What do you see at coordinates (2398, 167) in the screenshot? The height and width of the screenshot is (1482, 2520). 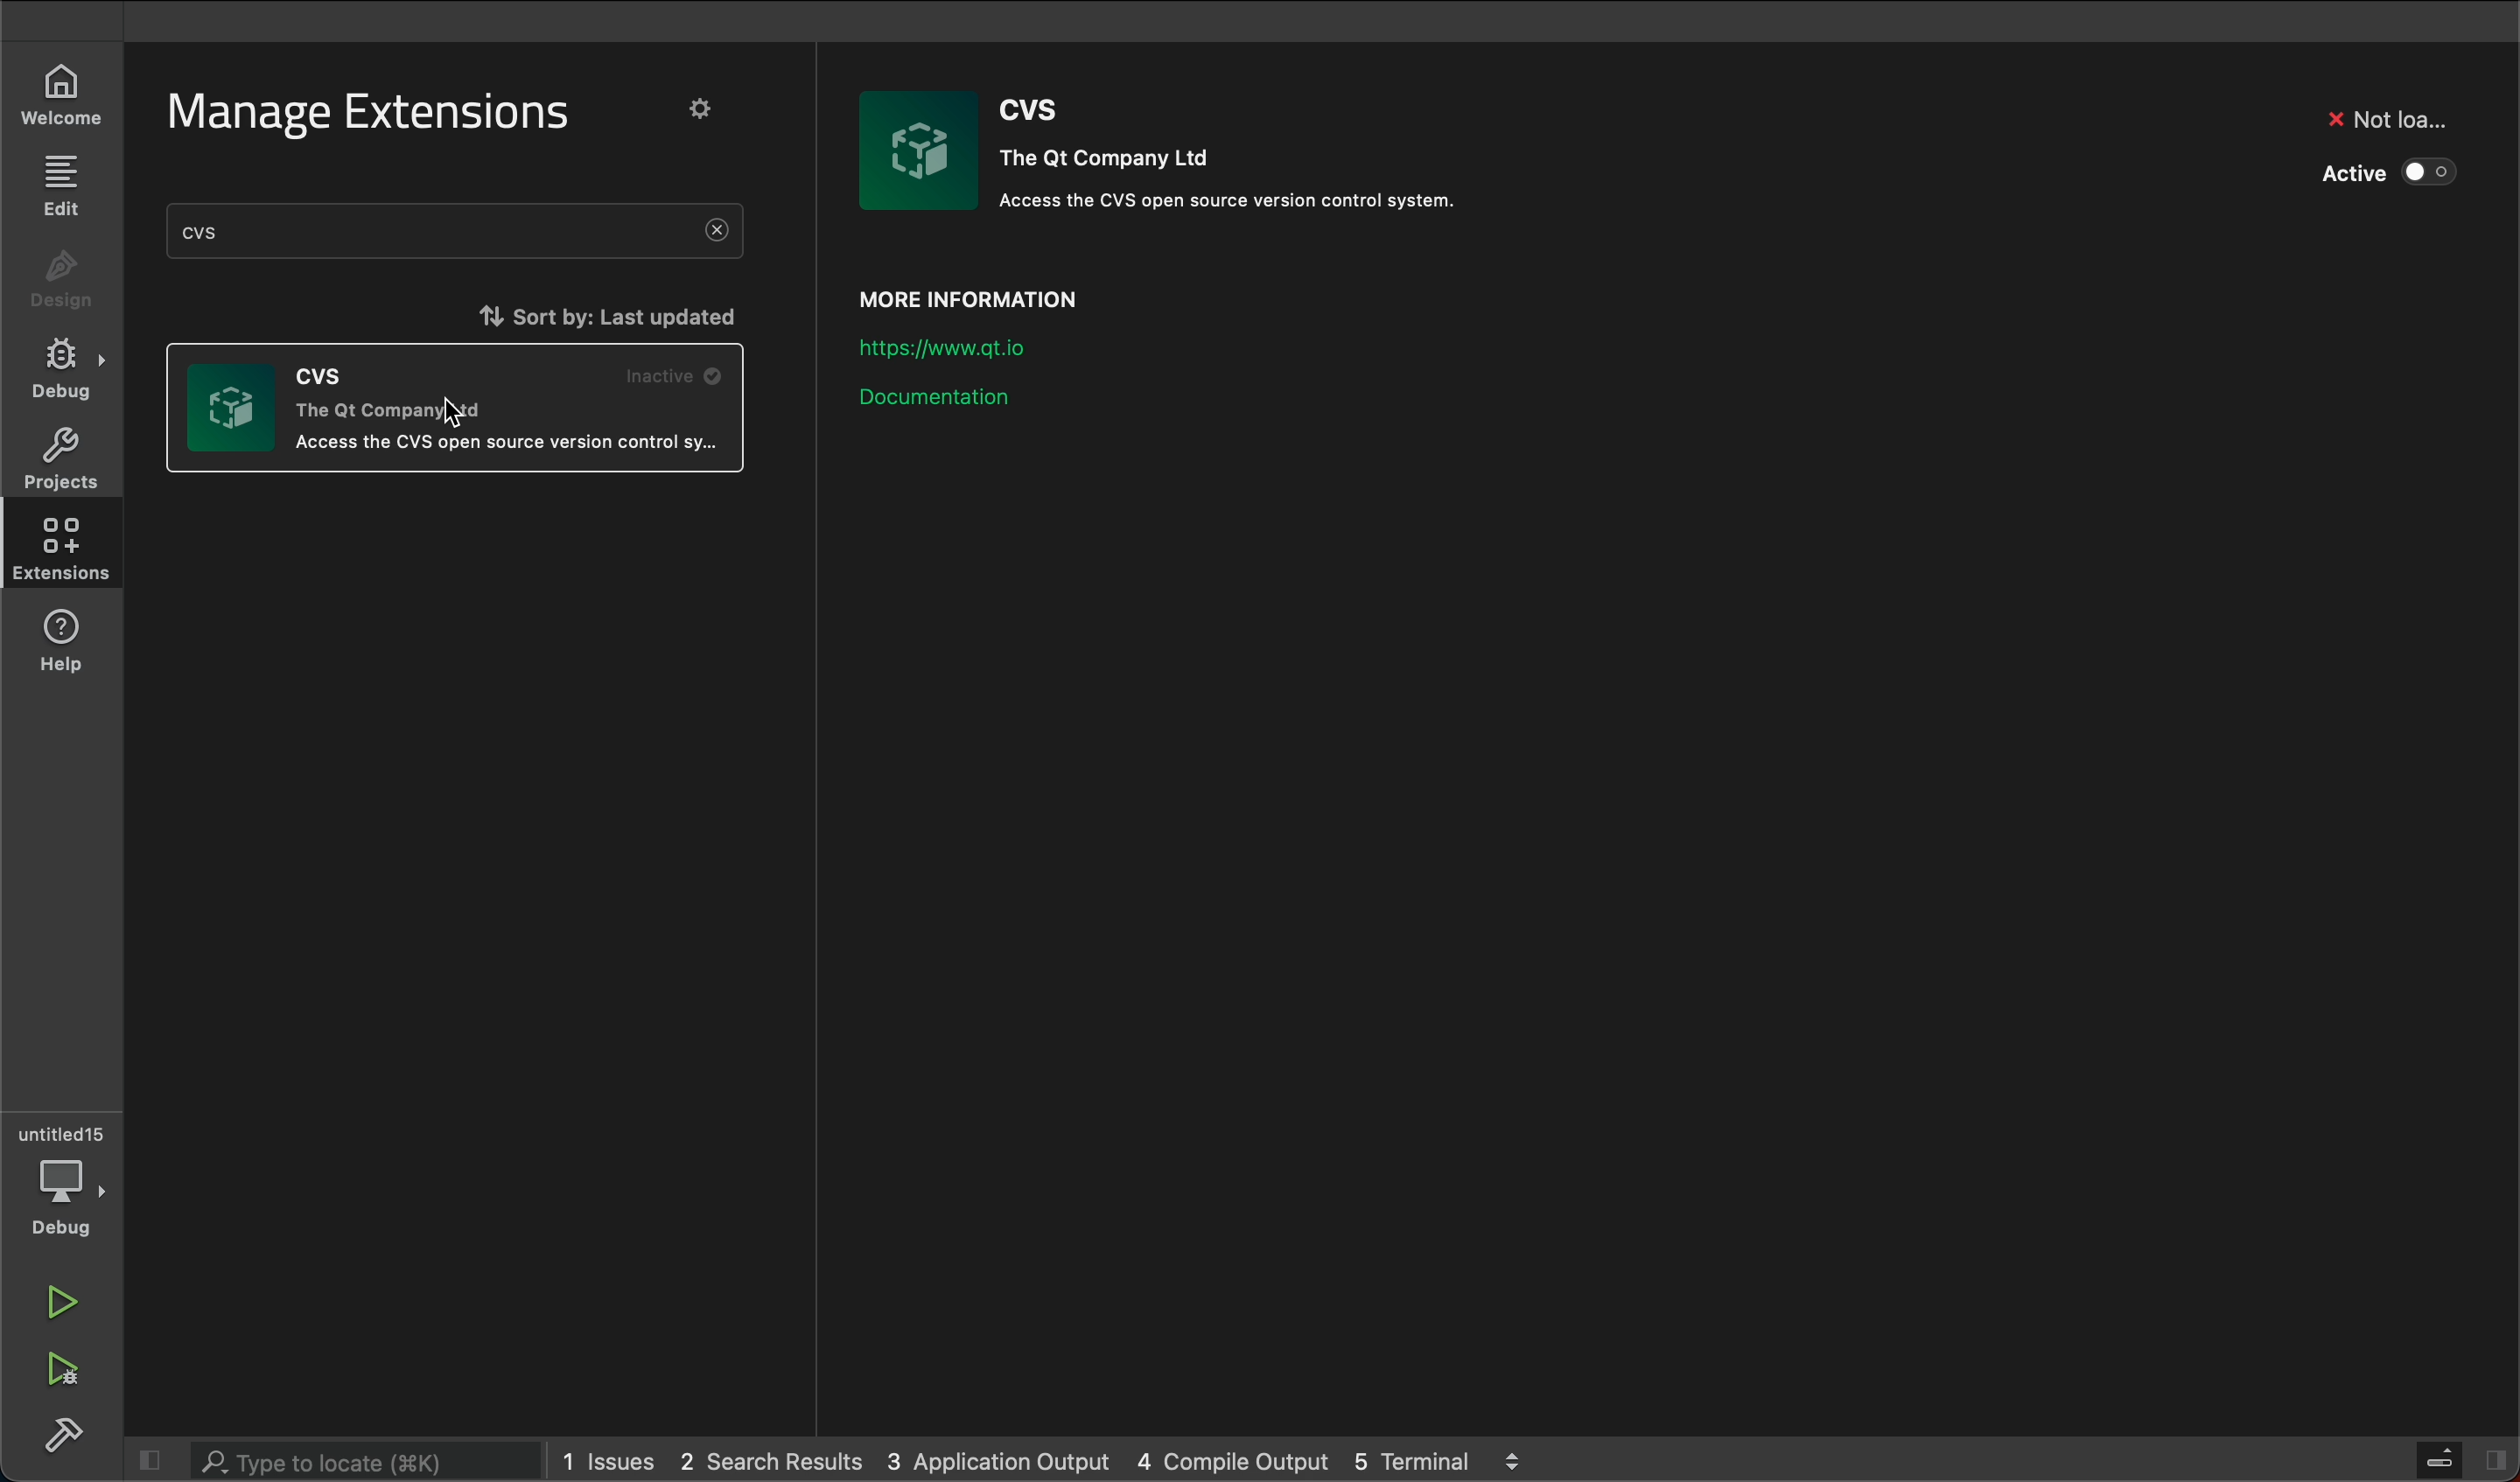 I see `active` at bounding box center [2398, 167].